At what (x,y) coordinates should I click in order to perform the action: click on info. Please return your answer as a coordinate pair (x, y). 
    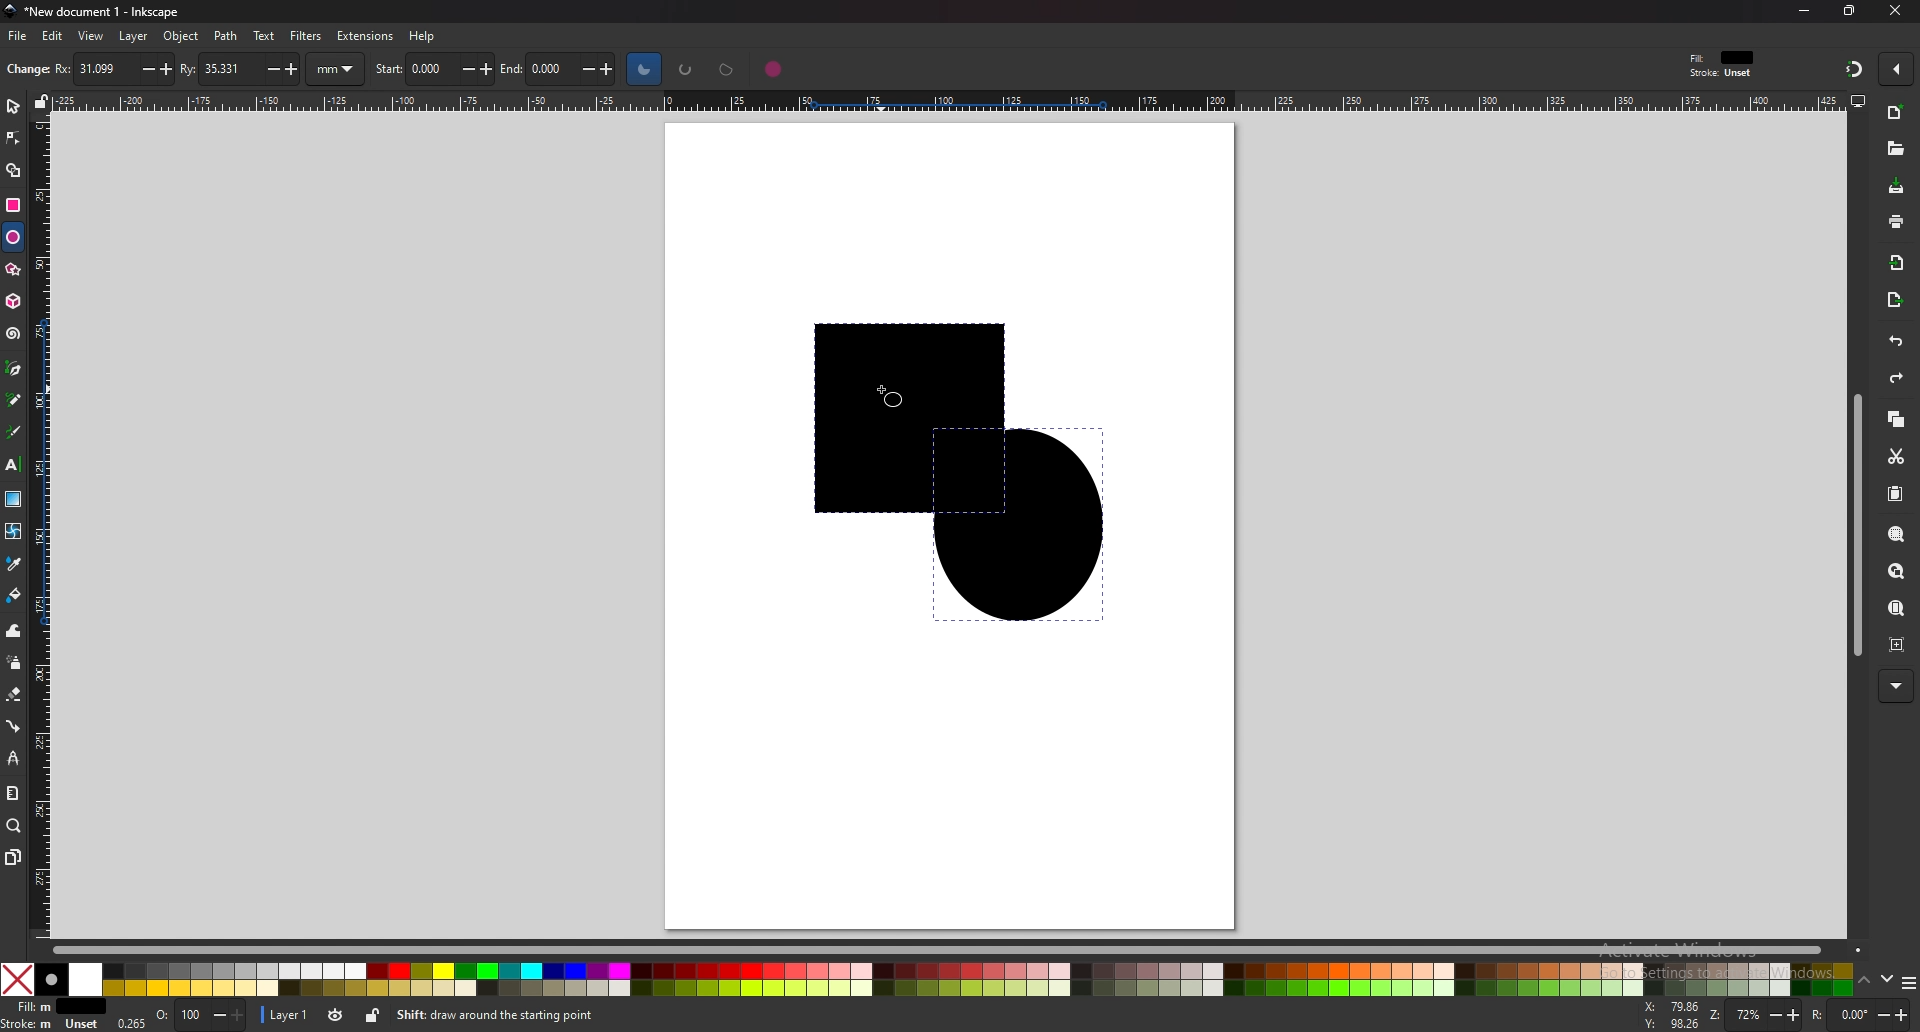
    Looking at the image, I should click on (585, 1015).